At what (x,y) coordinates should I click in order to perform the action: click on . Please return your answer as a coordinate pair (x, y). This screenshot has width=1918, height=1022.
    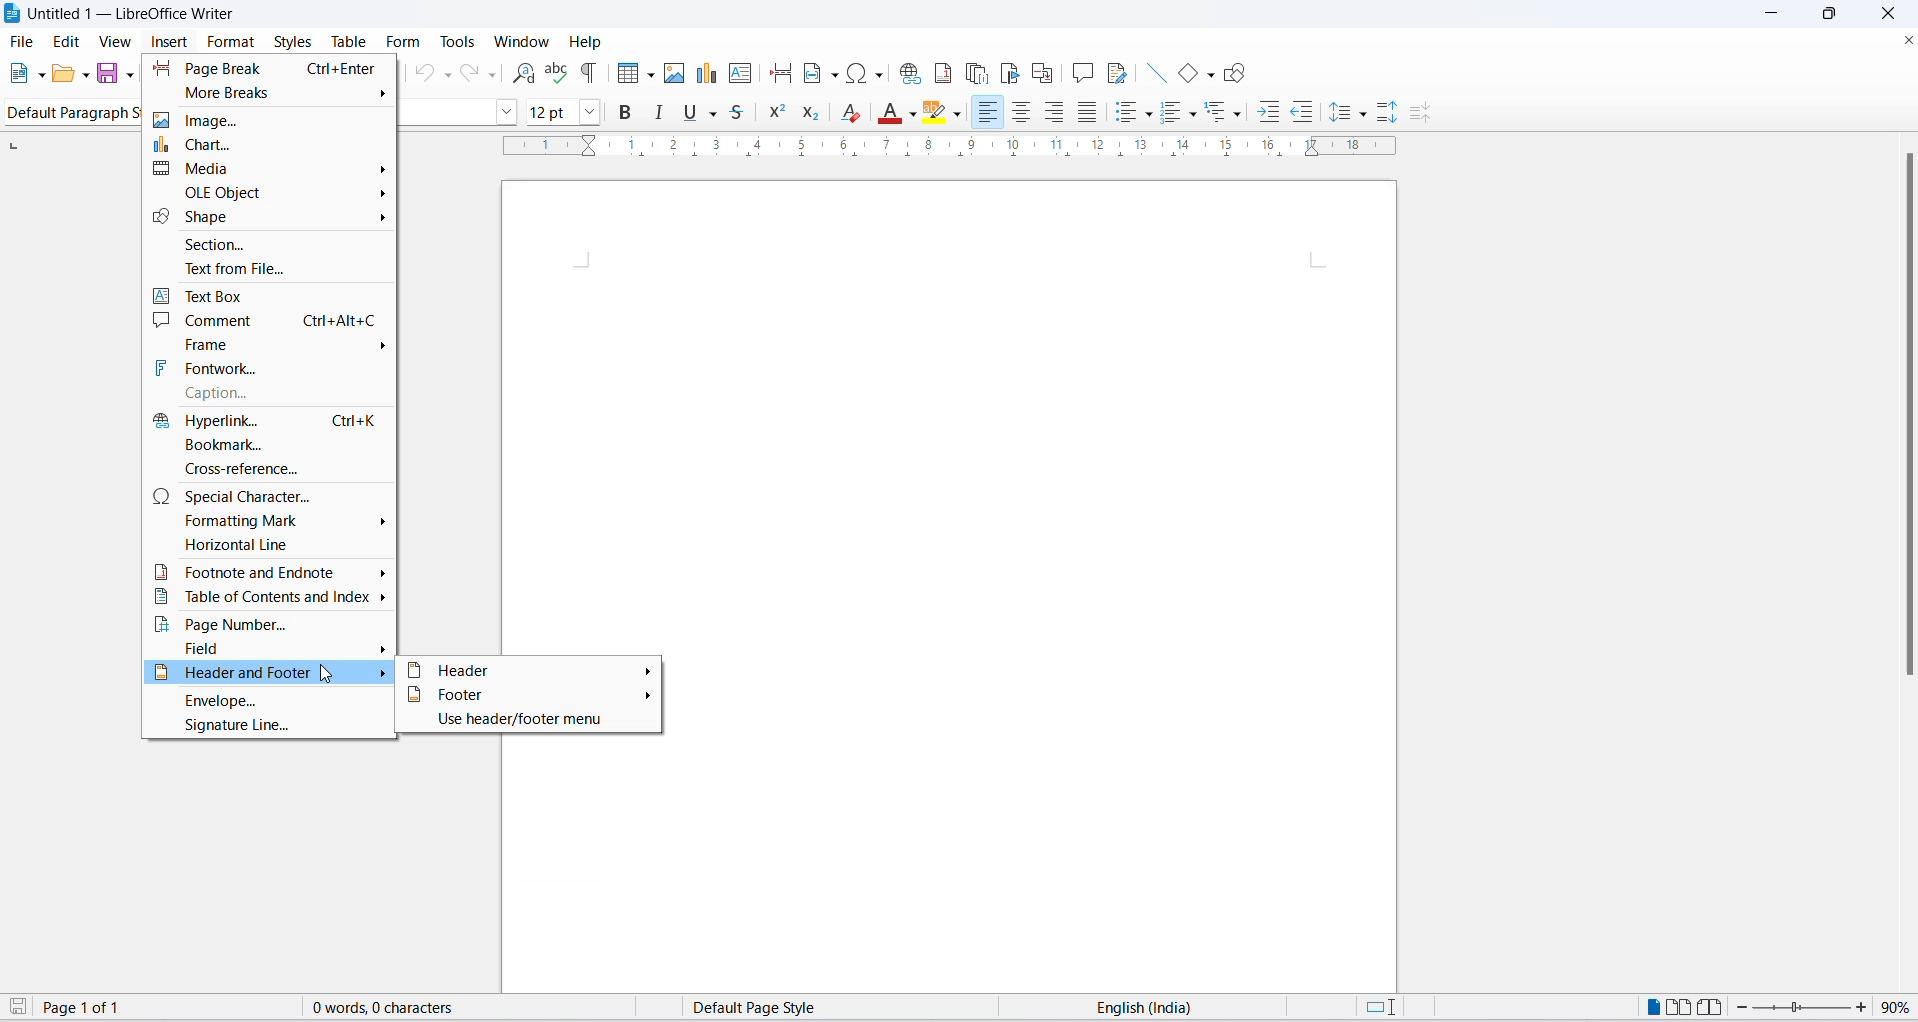
    Looking at the image, I should click on (1893, 12).